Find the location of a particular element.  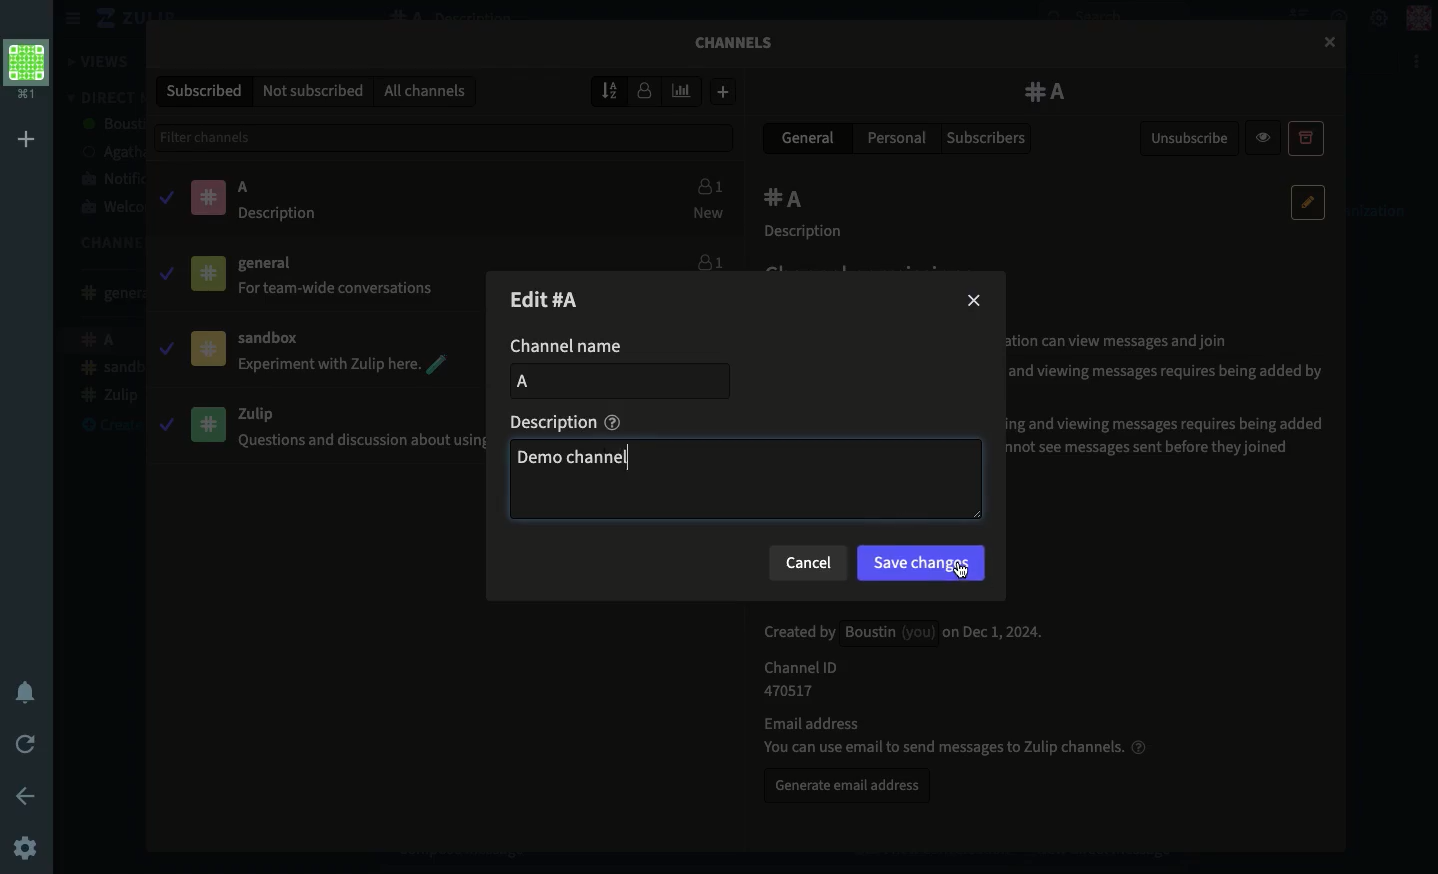

Sandbox is located at coordinates (110, 369).